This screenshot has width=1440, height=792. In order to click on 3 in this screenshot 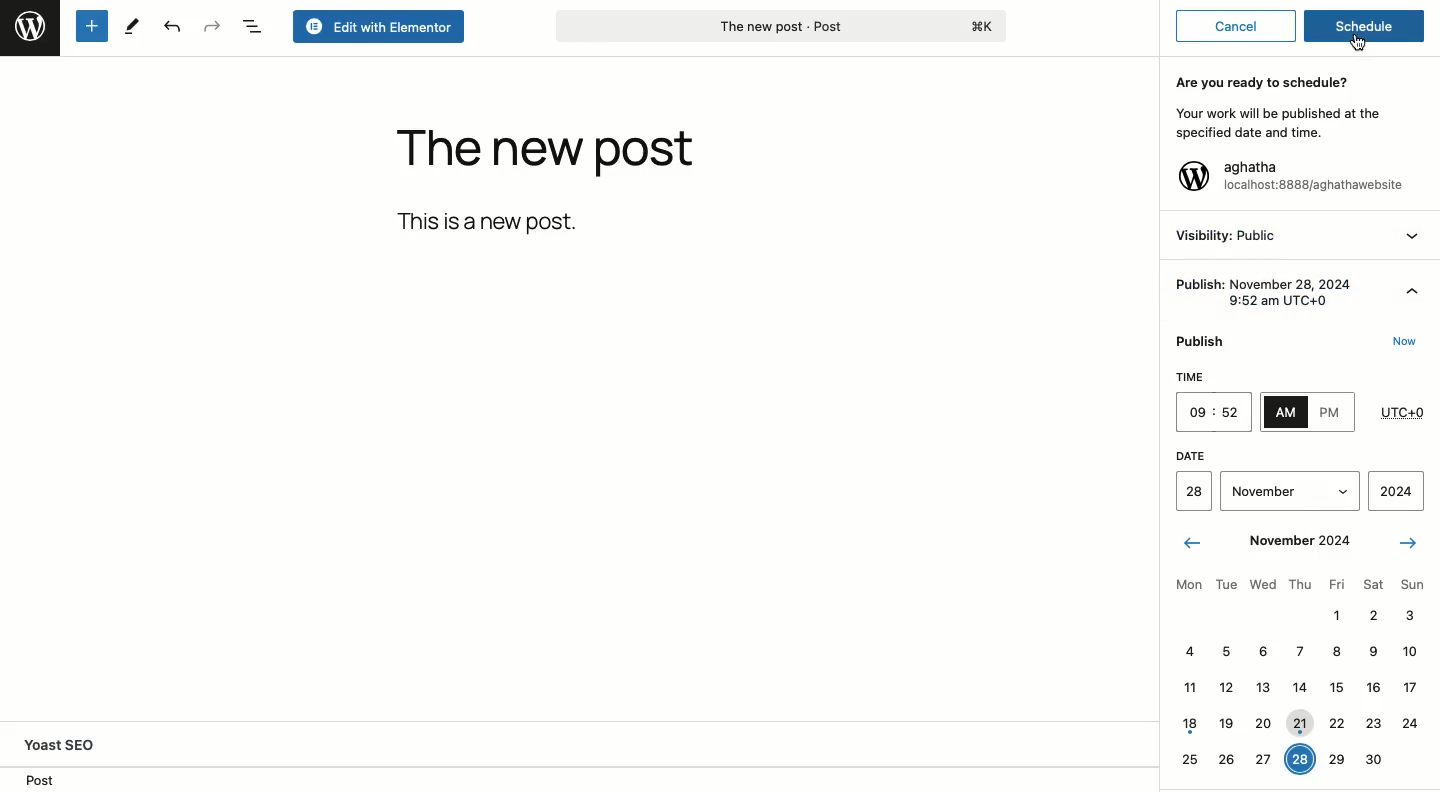, I will do `click(1407, 613)`.